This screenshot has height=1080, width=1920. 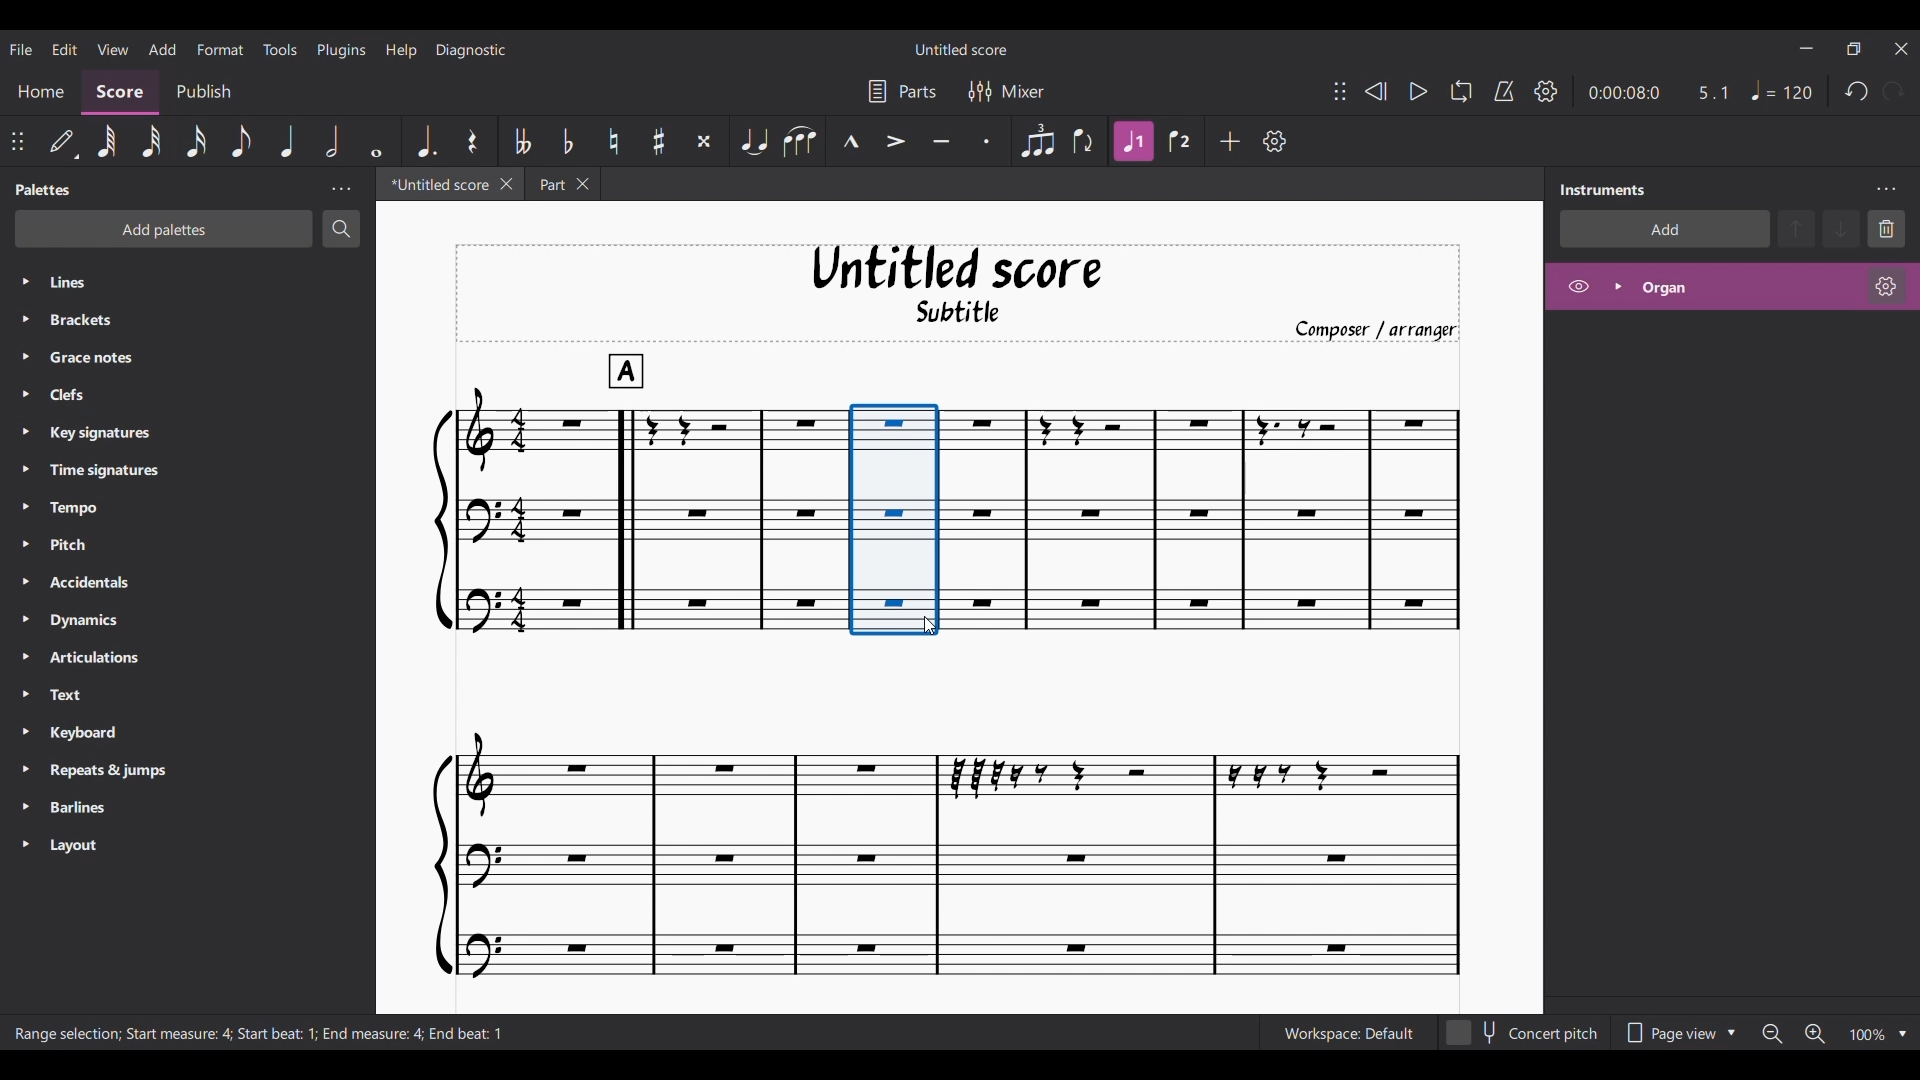 I want to click on Toggle natural, so click(x=614, y=141).